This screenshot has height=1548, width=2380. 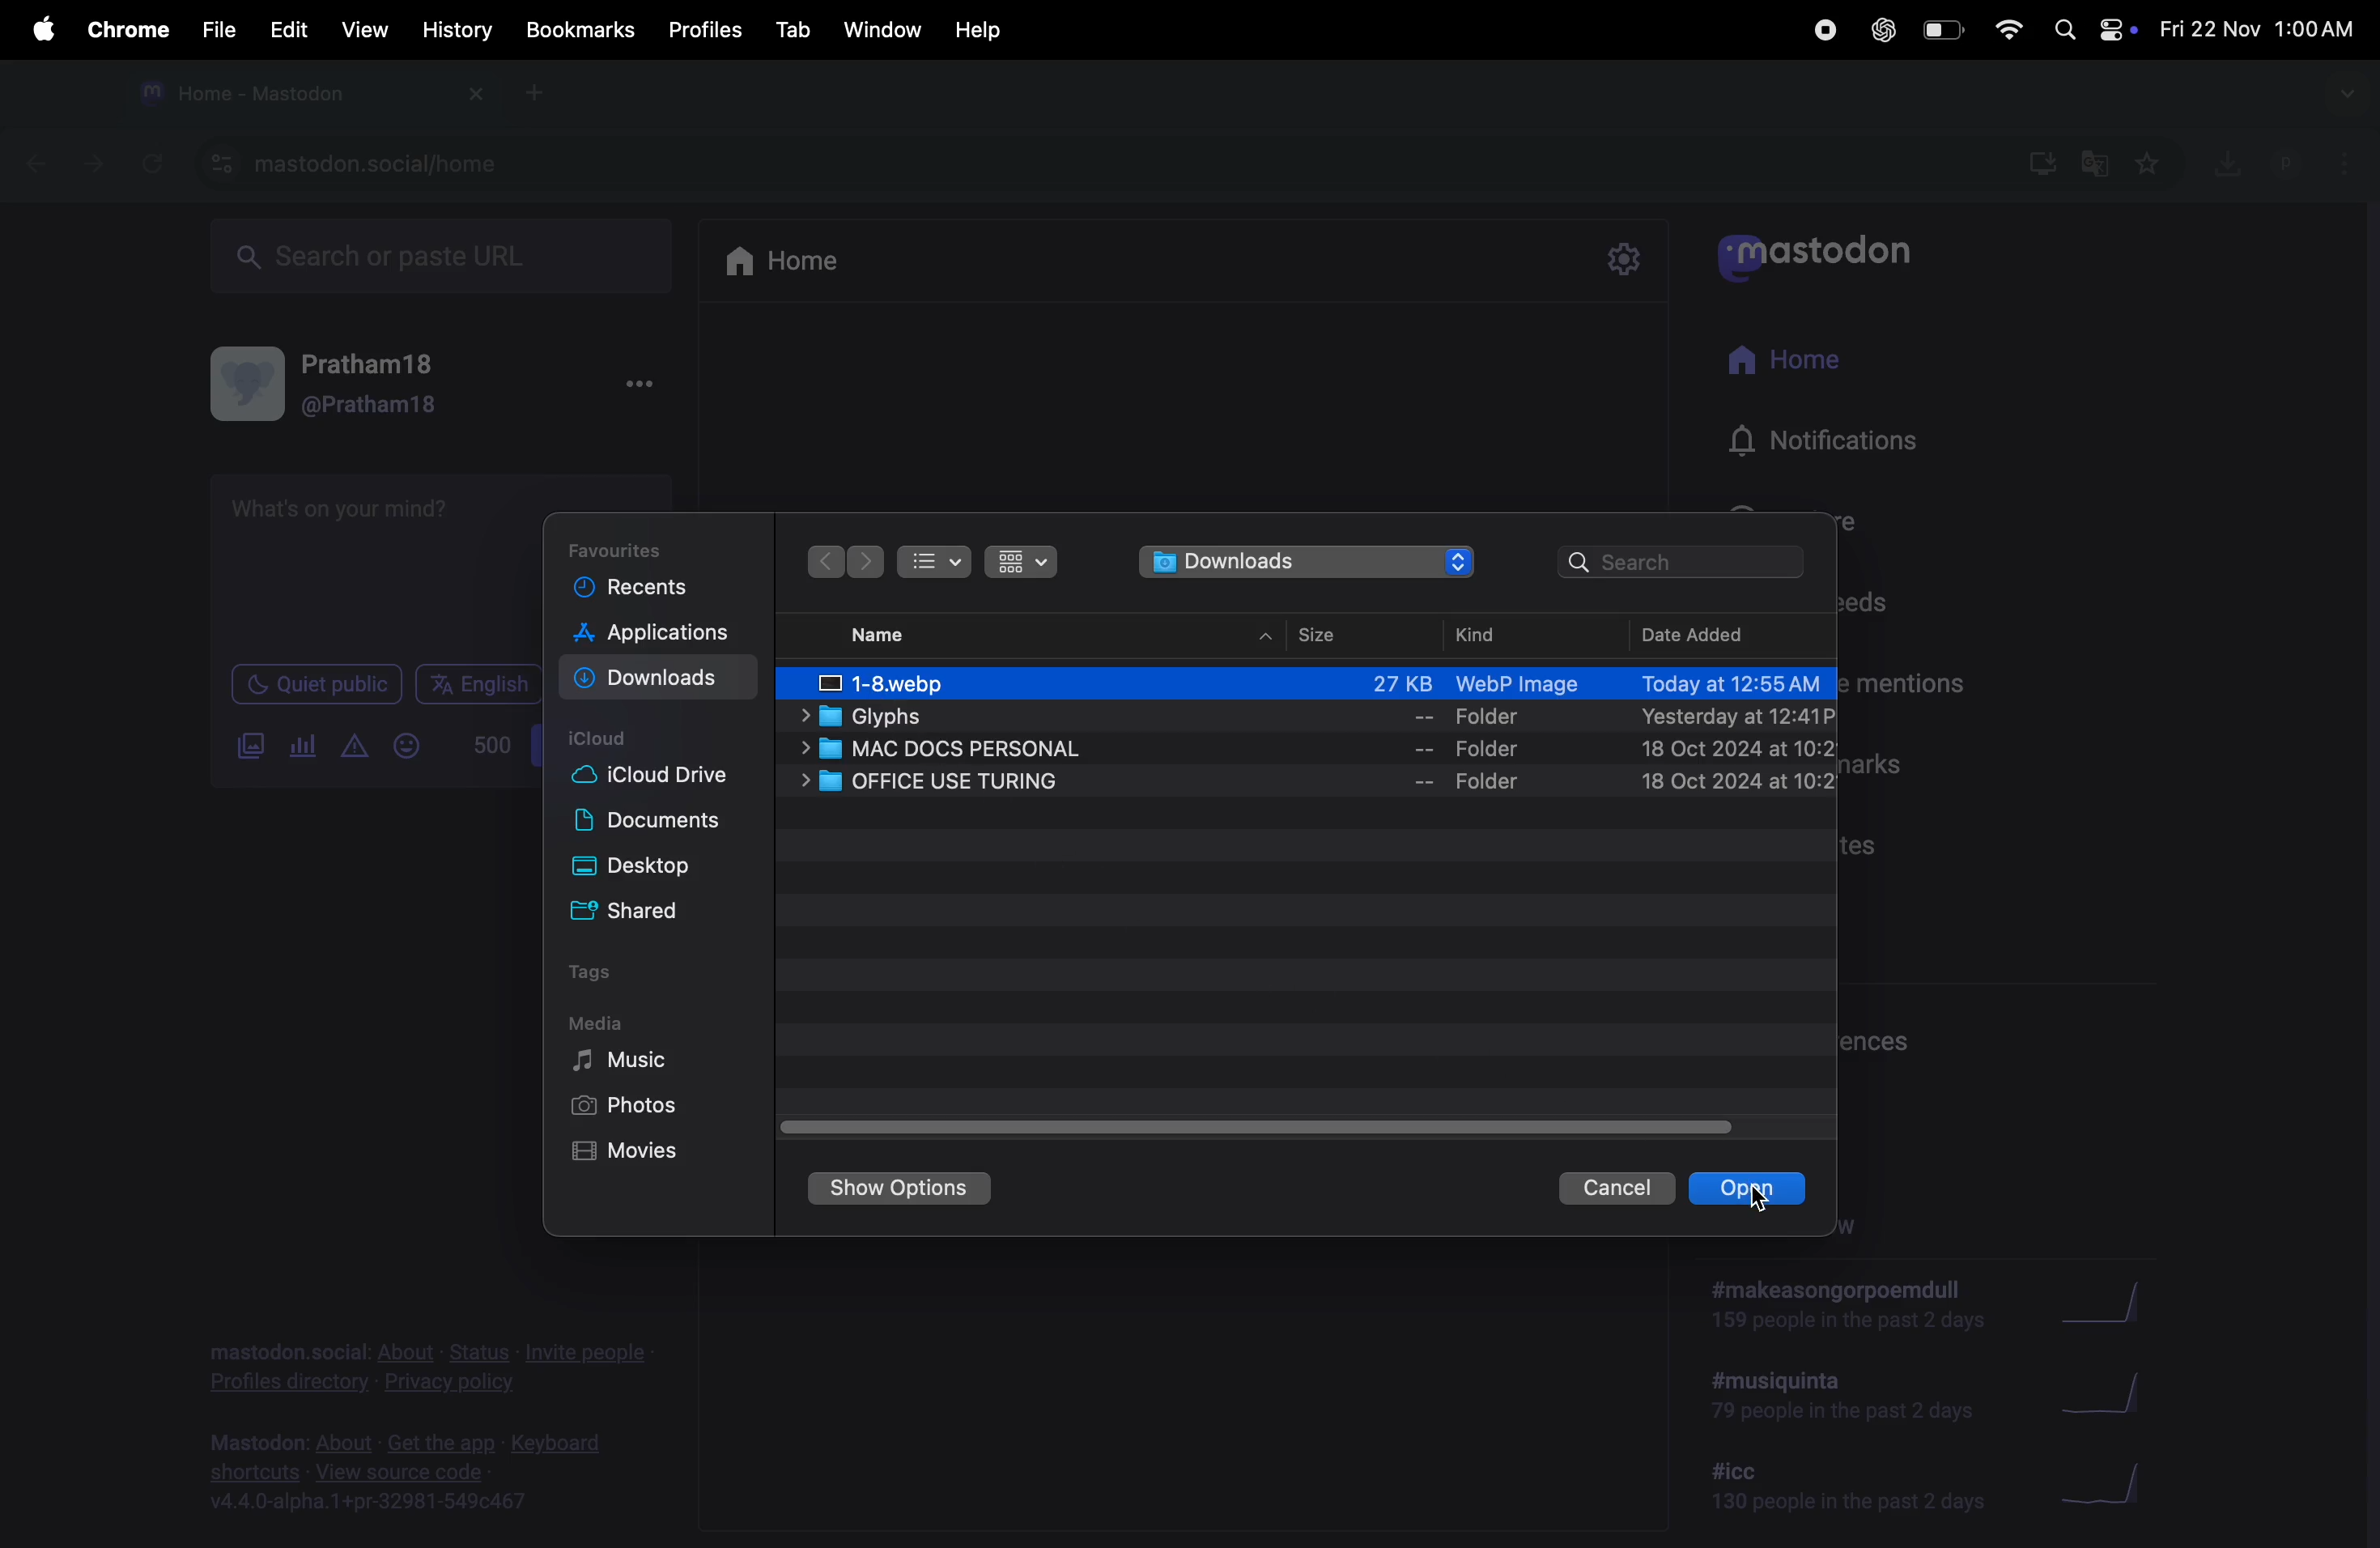 What do you see at coordinates (1326, 636) in the screenshot?
I see `size` at bounding box center [1326, 636].